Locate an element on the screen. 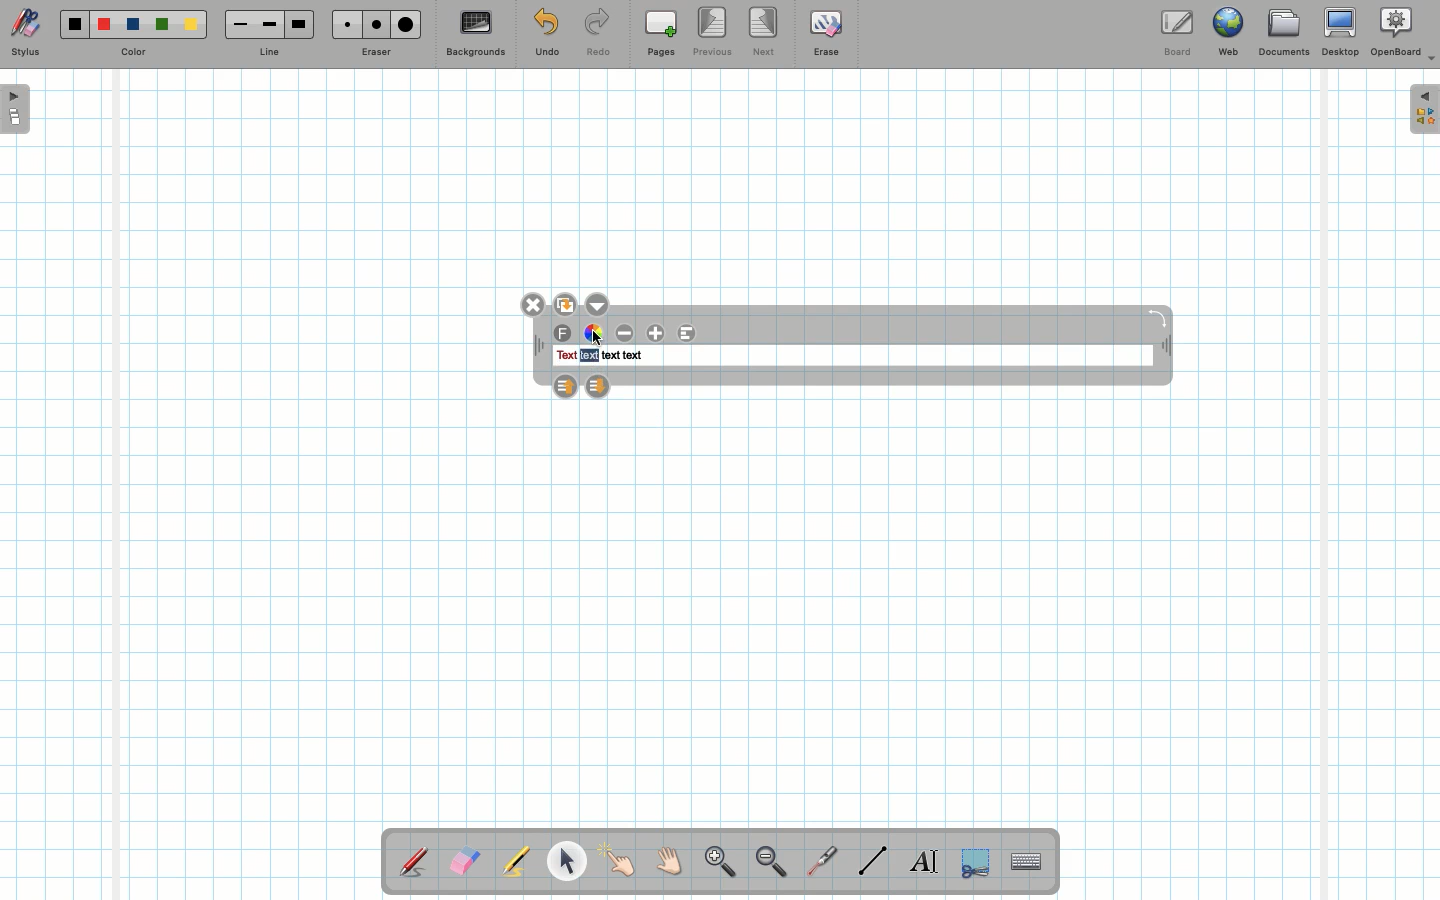 This screenshot has width=1440, height=900. Line is located at coordinates (873, 860).